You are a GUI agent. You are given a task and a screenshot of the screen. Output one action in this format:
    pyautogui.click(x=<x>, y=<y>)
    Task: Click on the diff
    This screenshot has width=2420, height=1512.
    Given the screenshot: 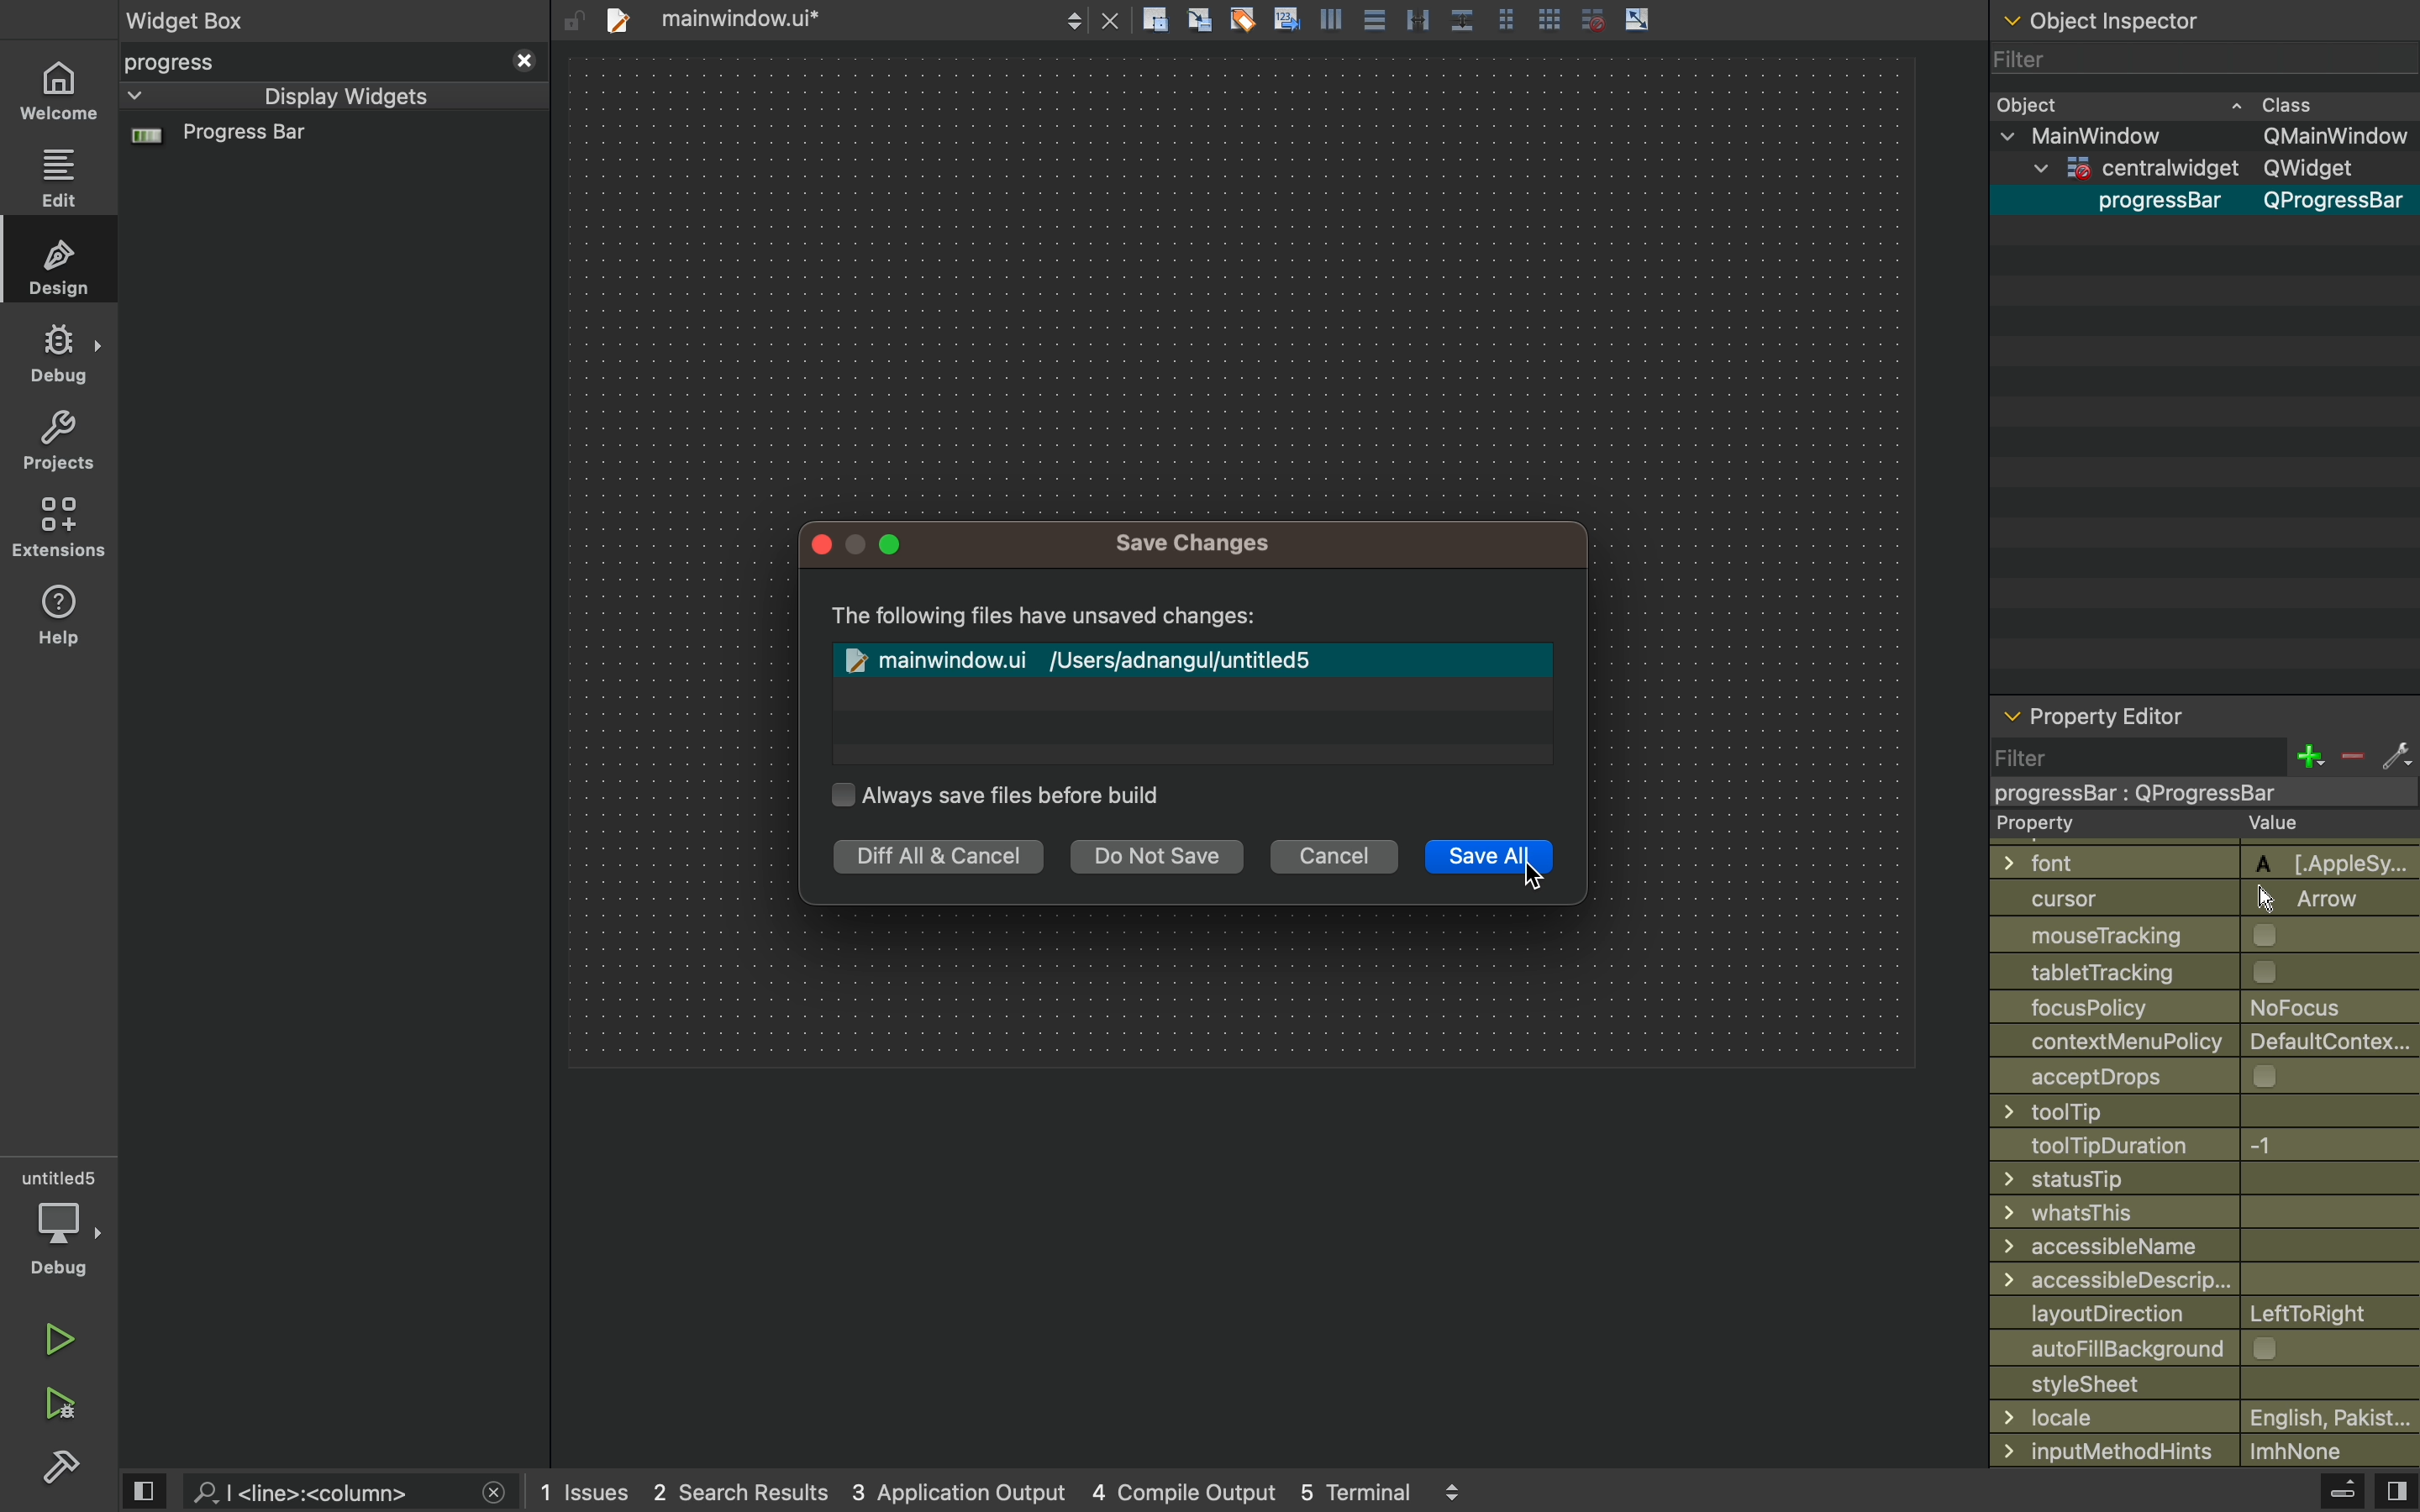 What is the action you would take?
    pyautogui.click(x=934, y=858)
    